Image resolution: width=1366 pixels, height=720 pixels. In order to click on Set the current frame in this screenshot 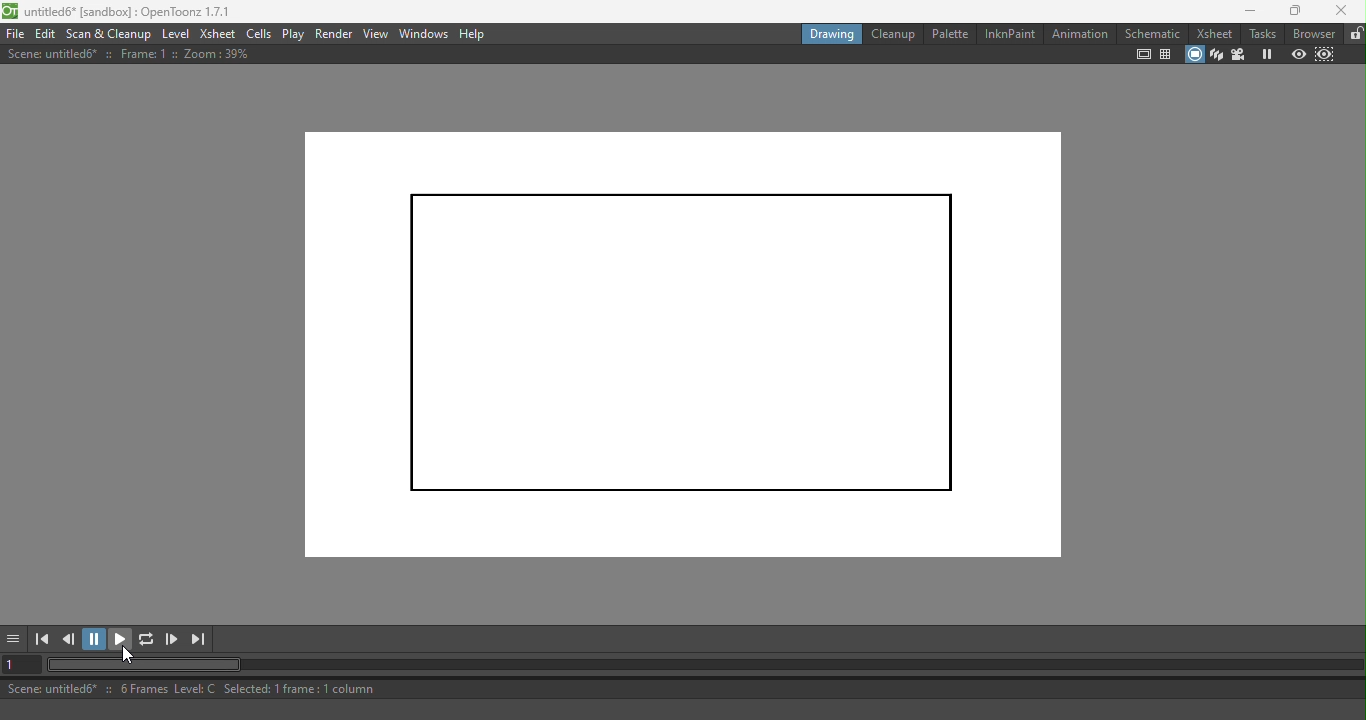, I will do `click(21, 665)`.